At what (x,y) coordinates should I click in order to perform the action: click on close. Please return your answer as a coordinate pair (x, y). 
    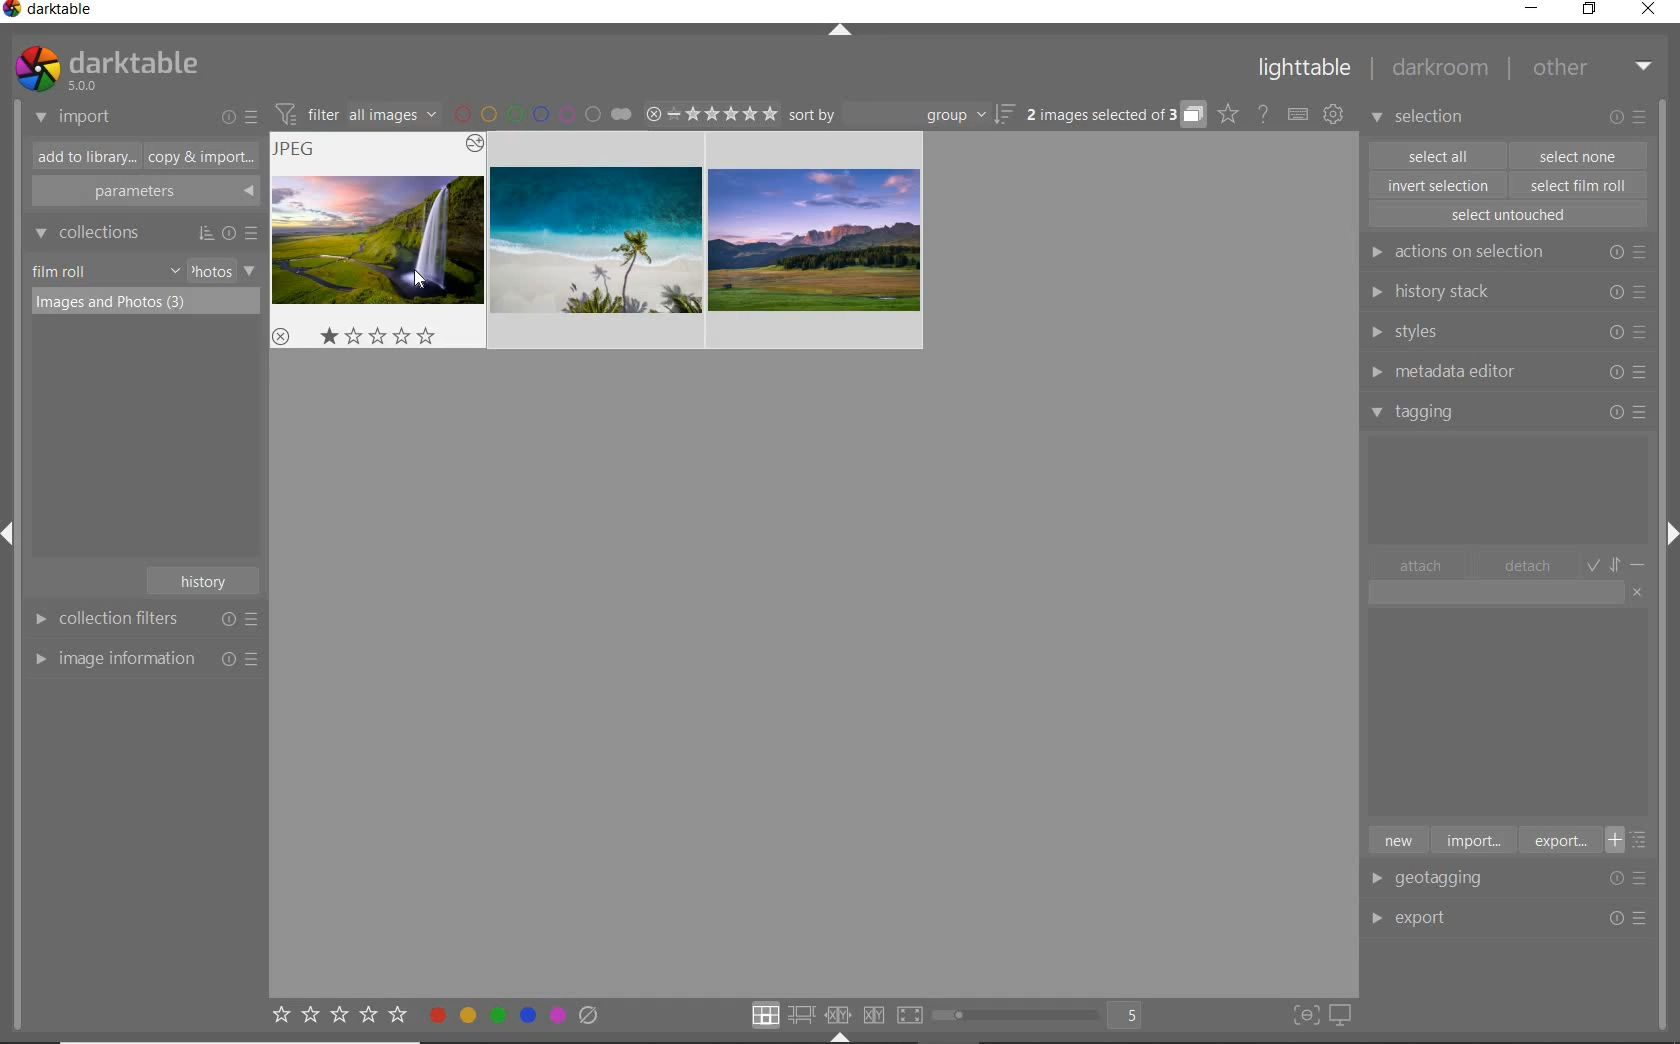
    Looking at the image, I should click on (1652, 11).